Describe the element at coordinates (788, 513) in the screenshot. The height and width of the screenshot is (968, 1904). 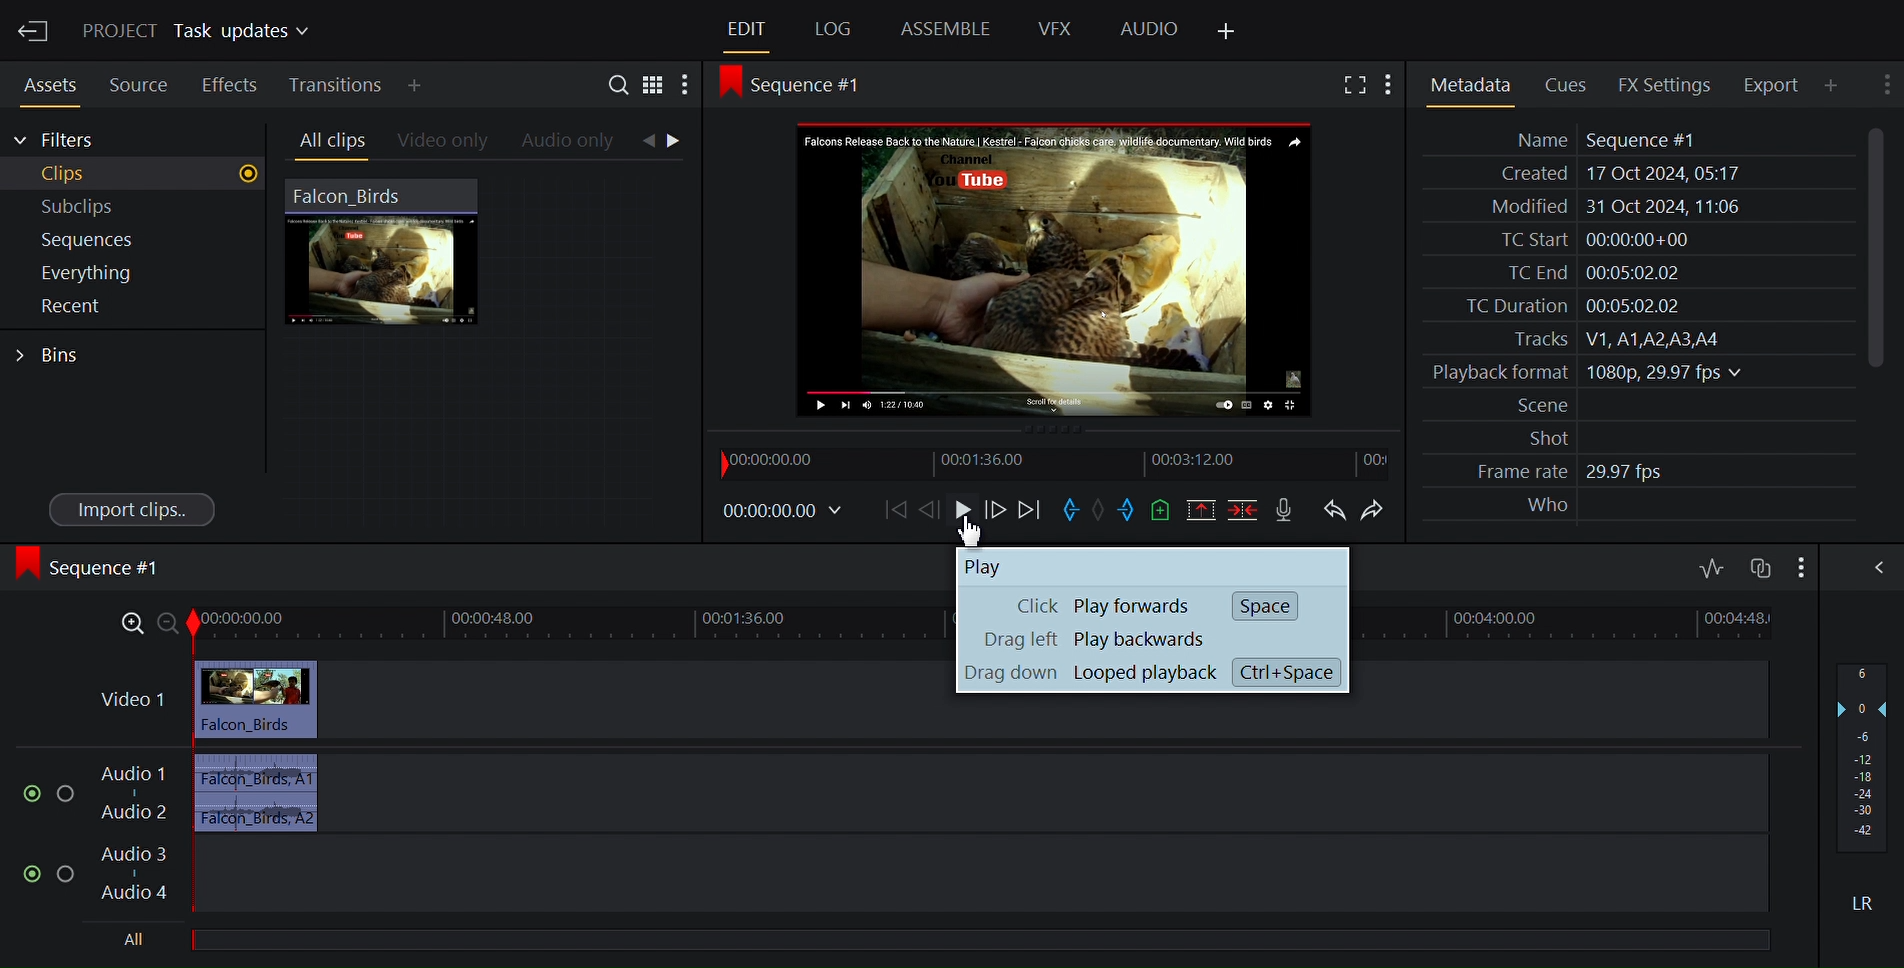
I see `00.00.00.00` at that location.